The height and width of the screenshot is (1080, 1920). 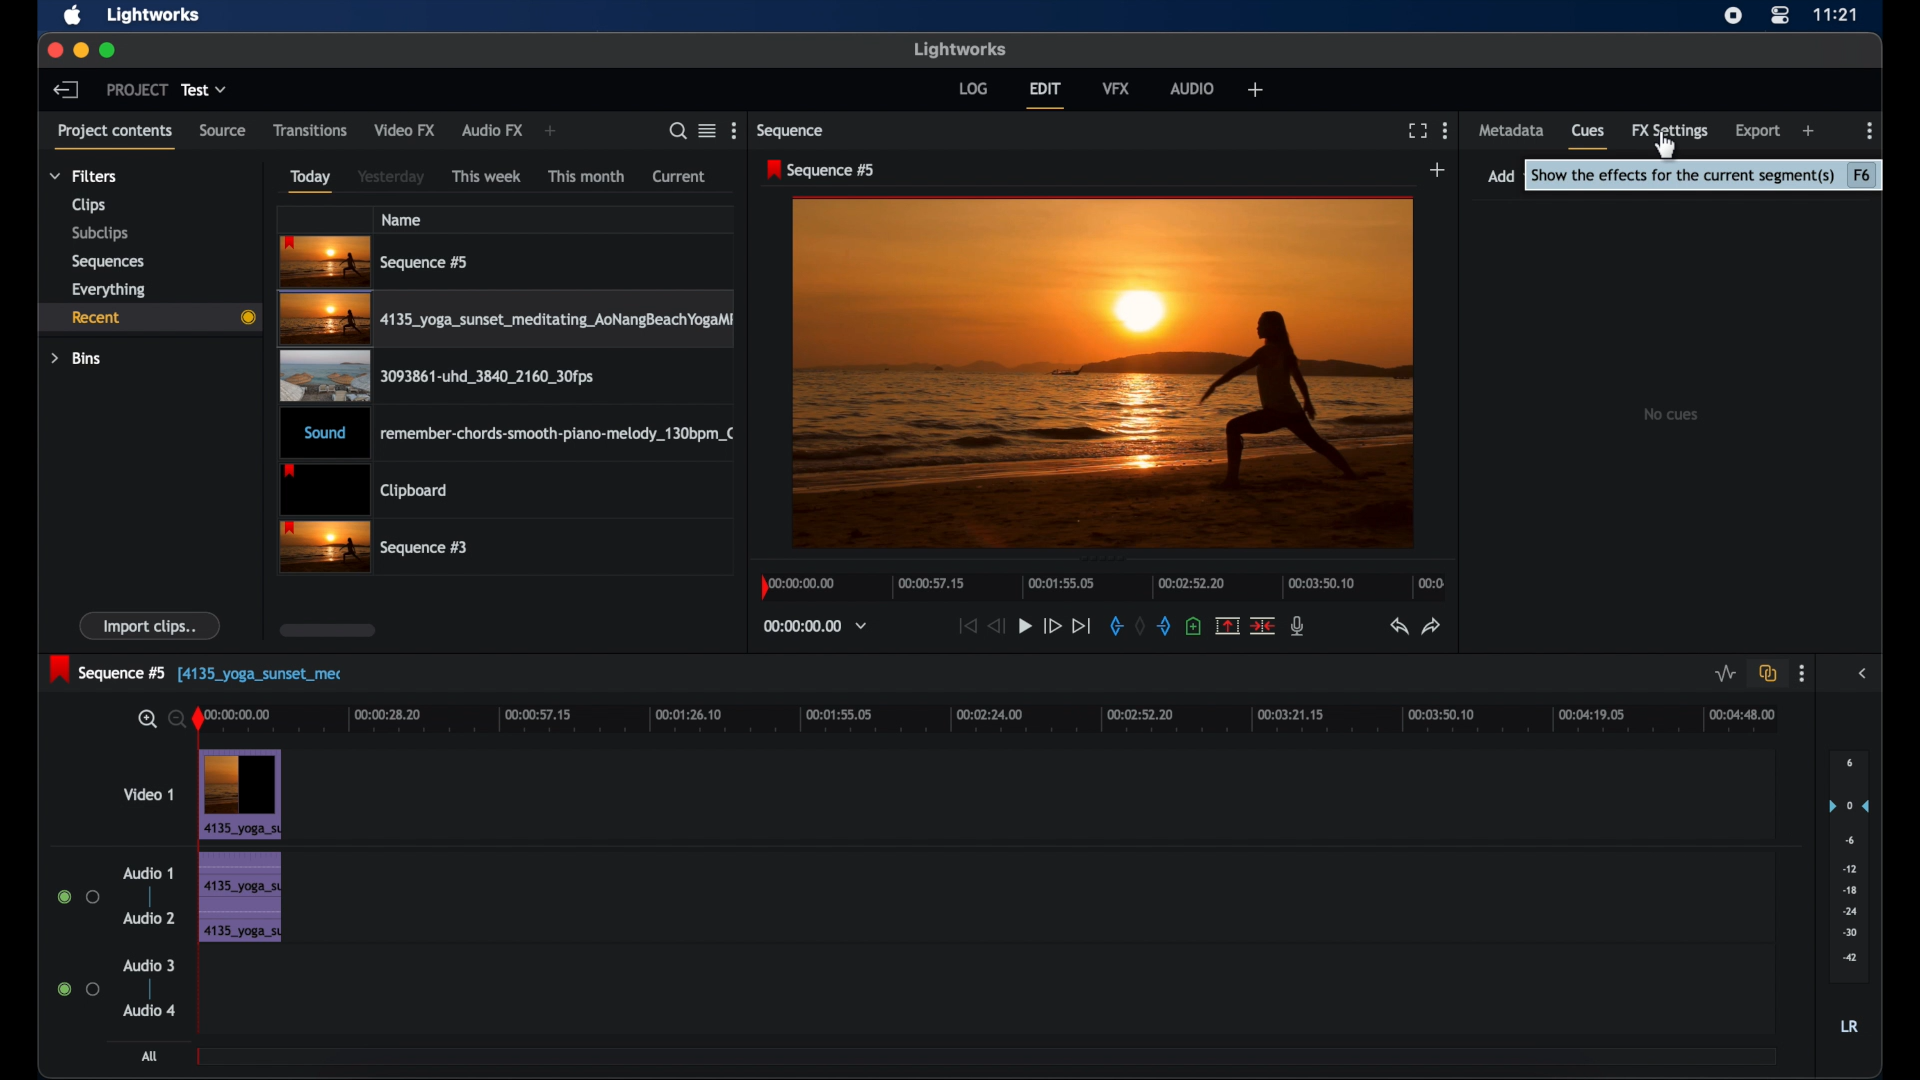 I want to click on rewind, so click(x=998, y=626).